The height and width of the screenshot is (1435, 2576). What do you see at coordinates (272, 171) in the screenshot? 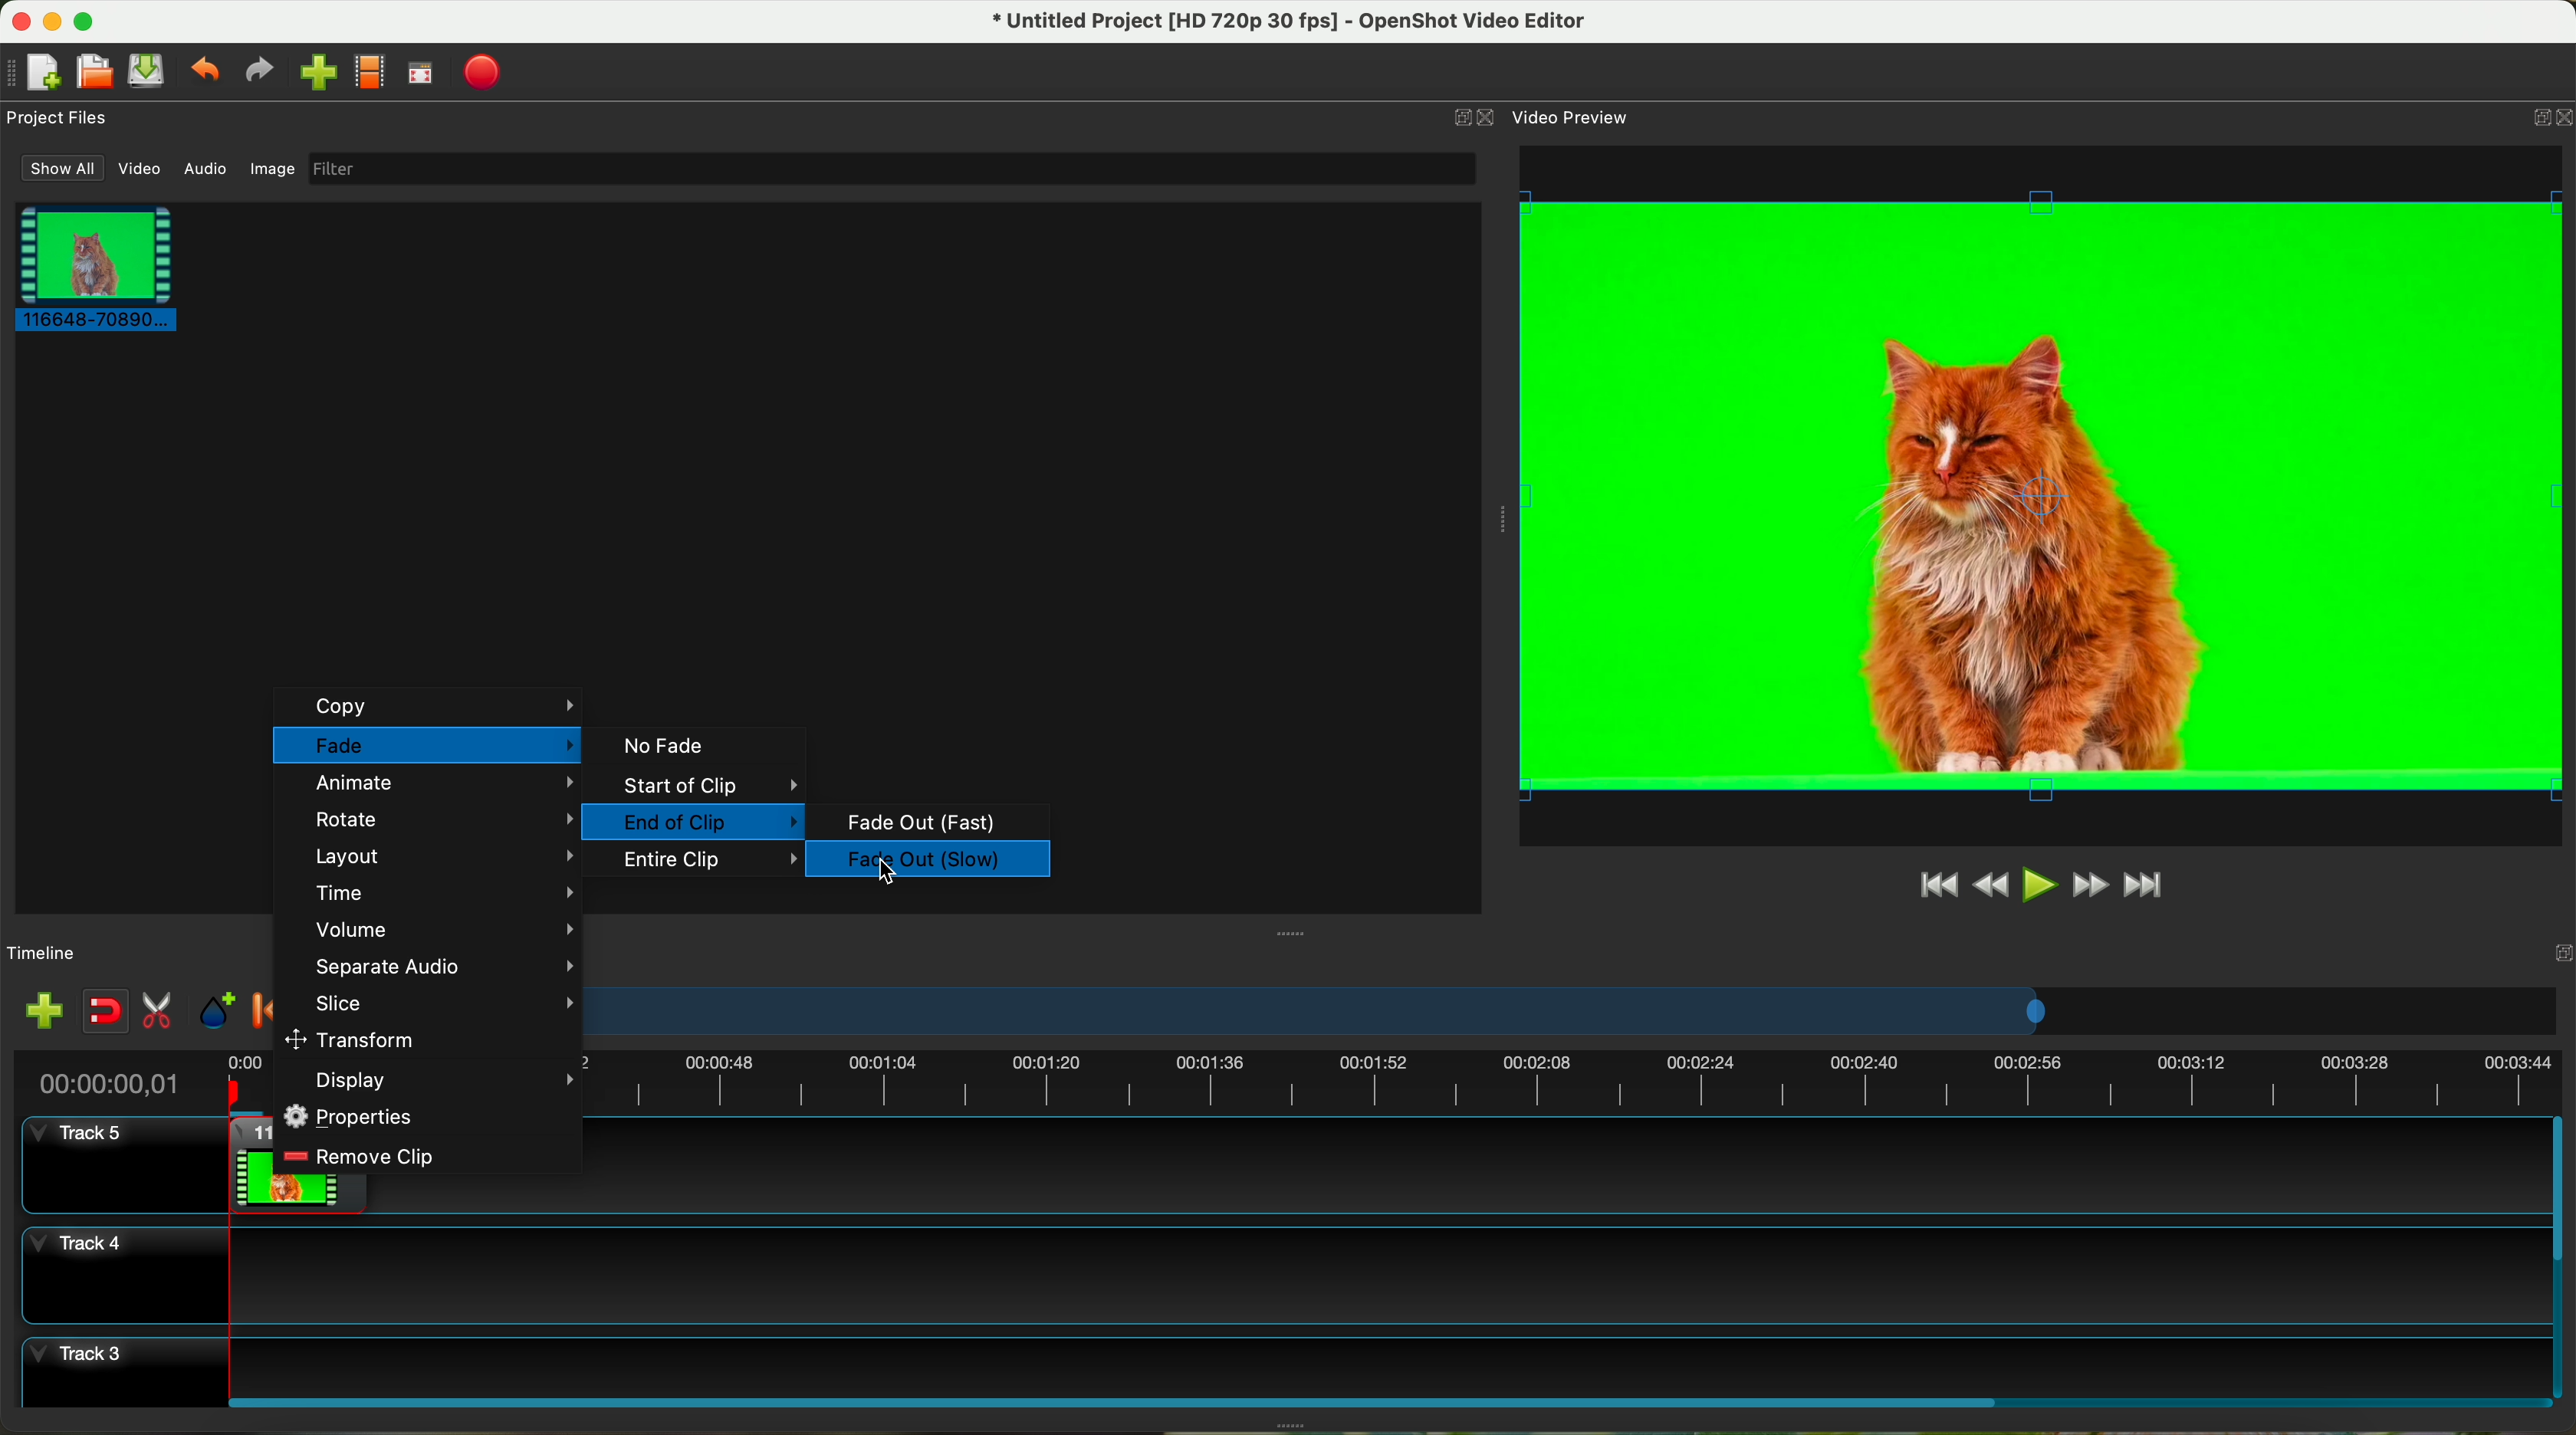
I see `image` at bounding box center [272, 171].